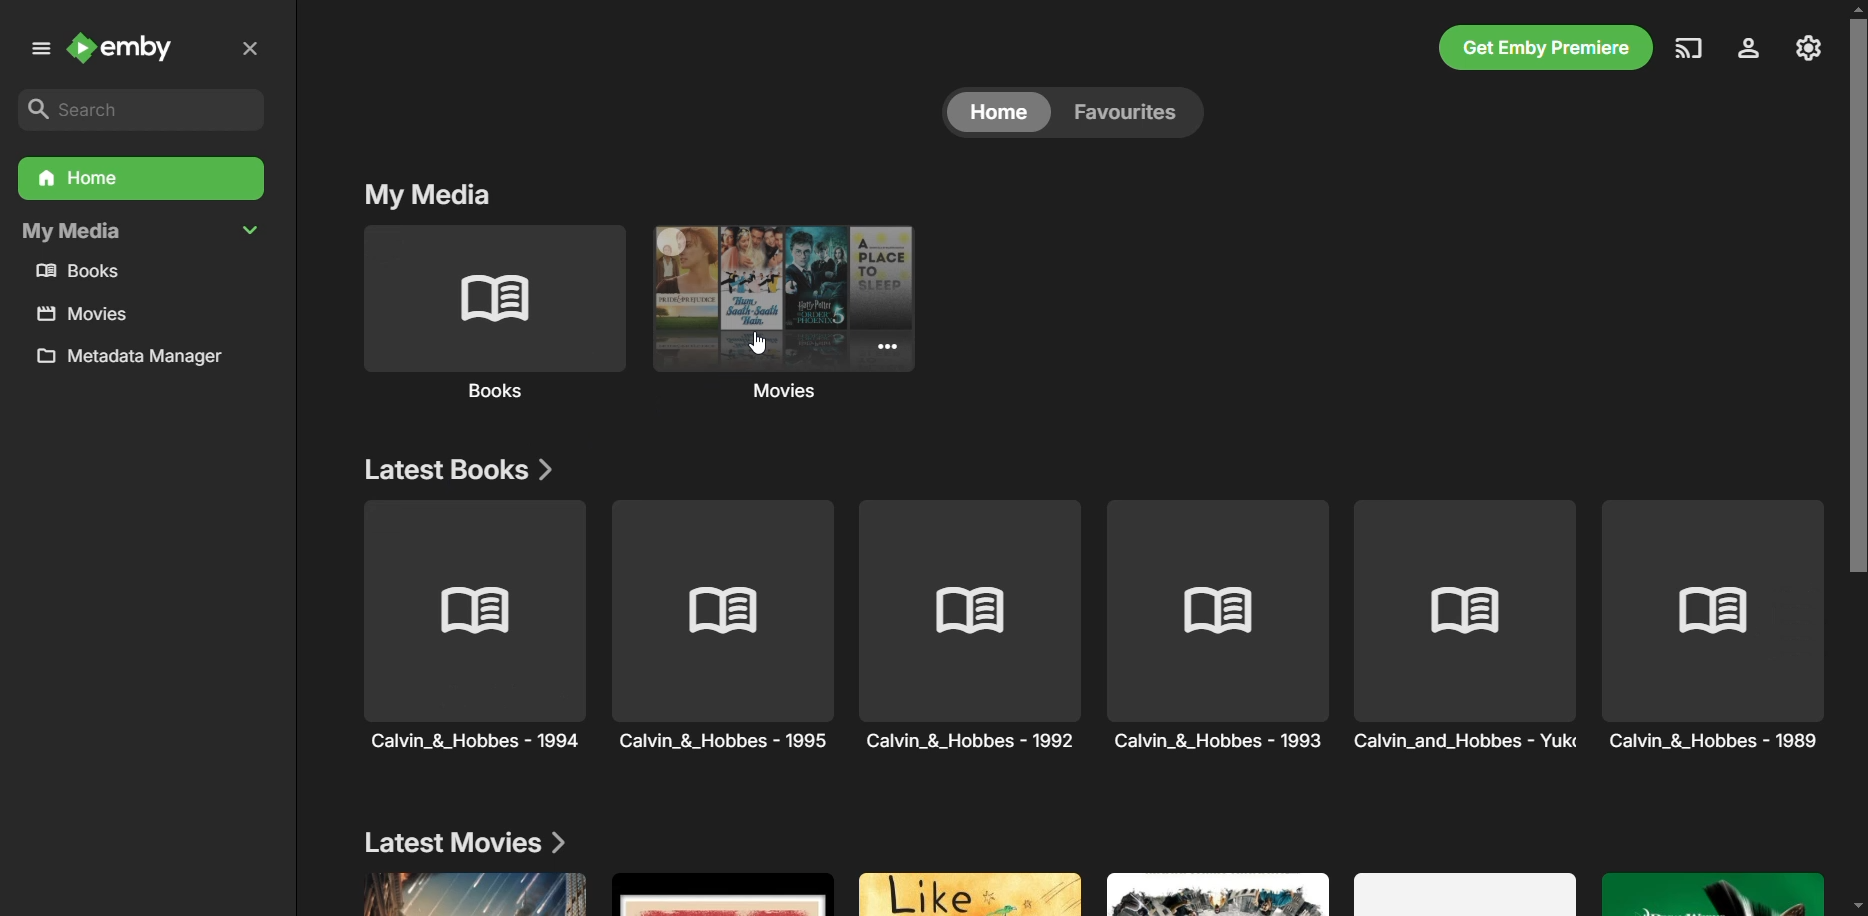  What do you see at coordinates (84, 315) in the screenshot?
I see `Movies` at bounding box center [84, 315].